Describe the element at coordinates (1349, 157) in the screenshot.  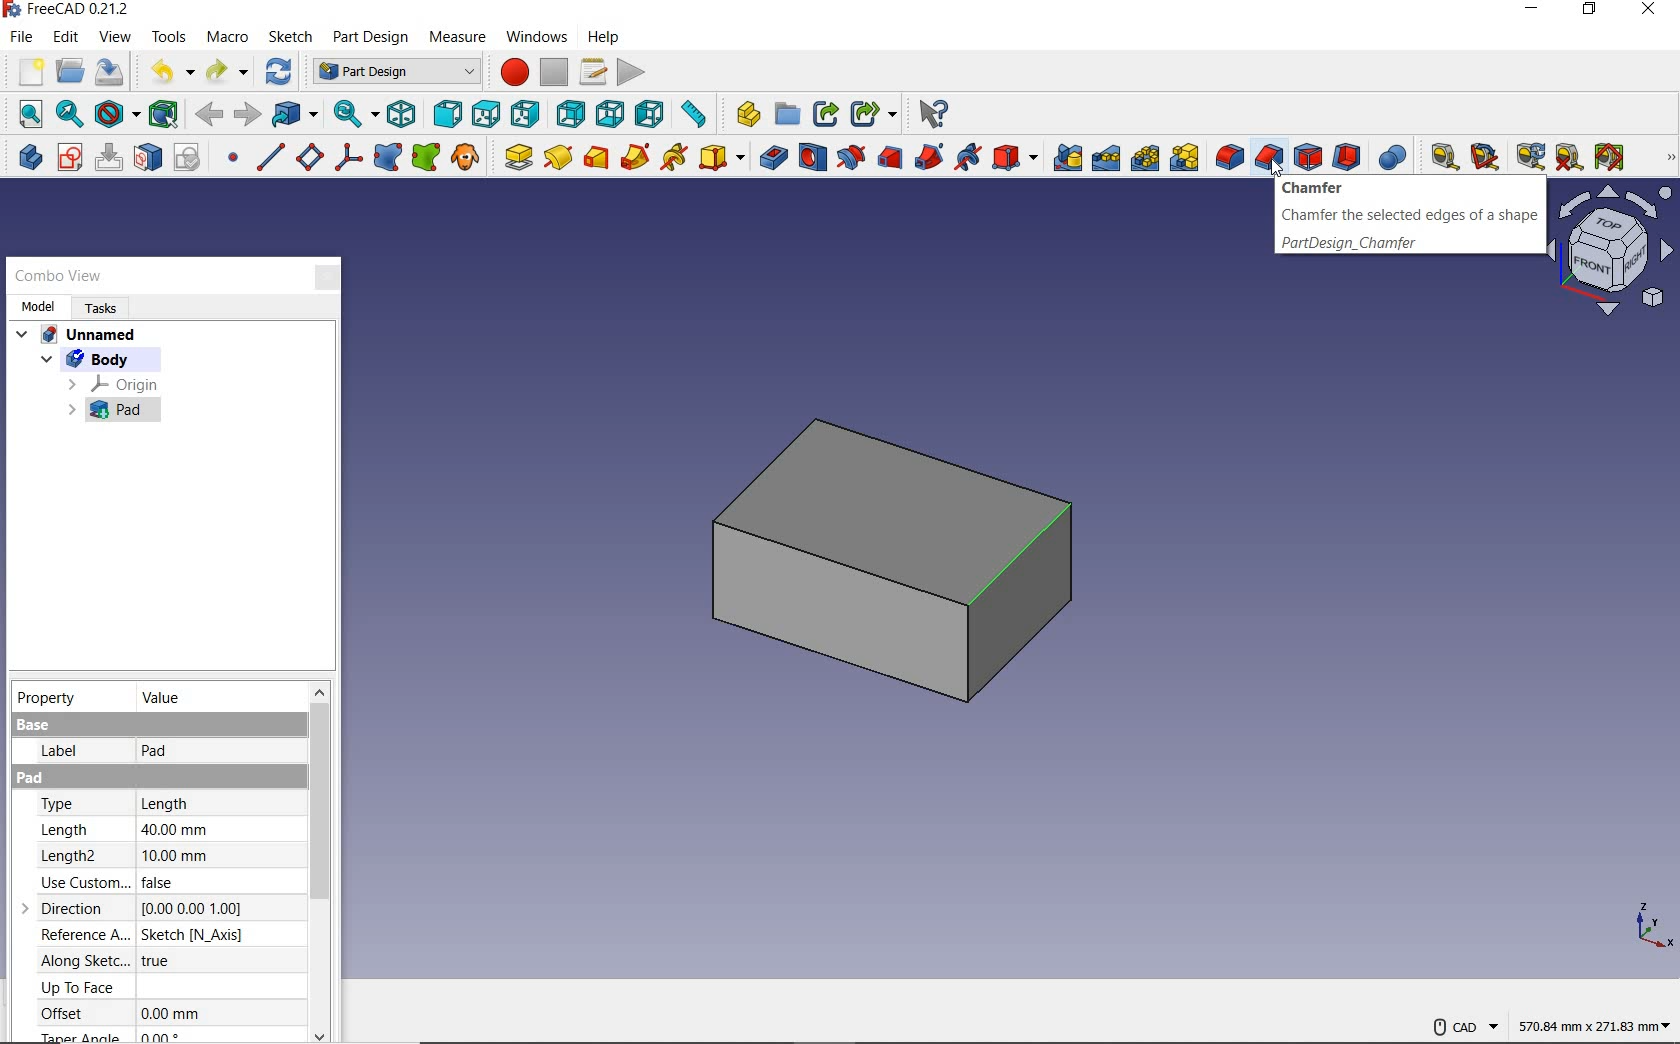
I see `thickness` at that location.